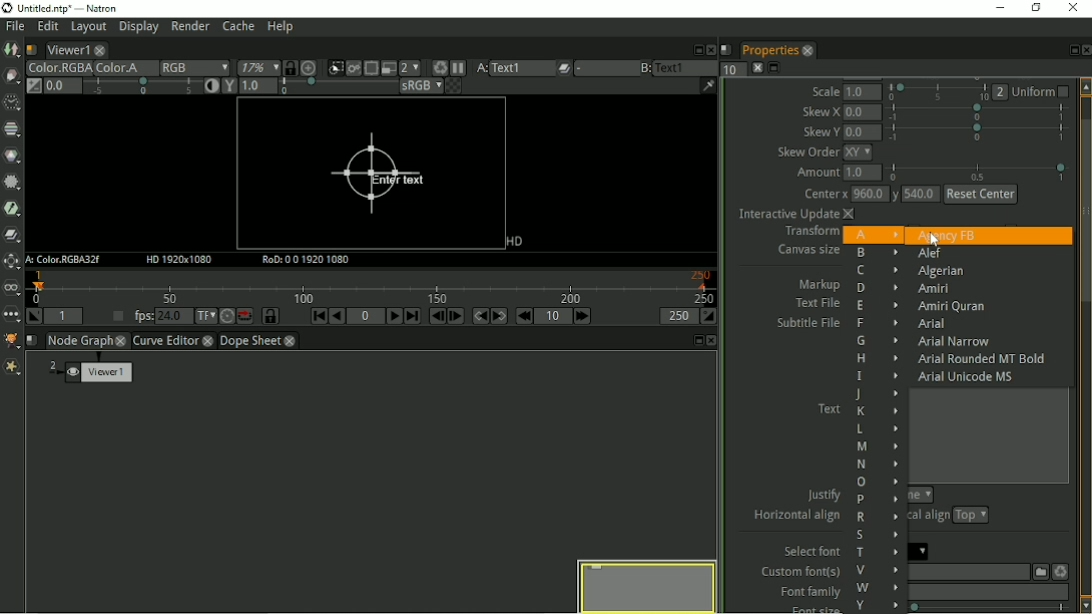  I want to click on Script name, so click(31, 50).